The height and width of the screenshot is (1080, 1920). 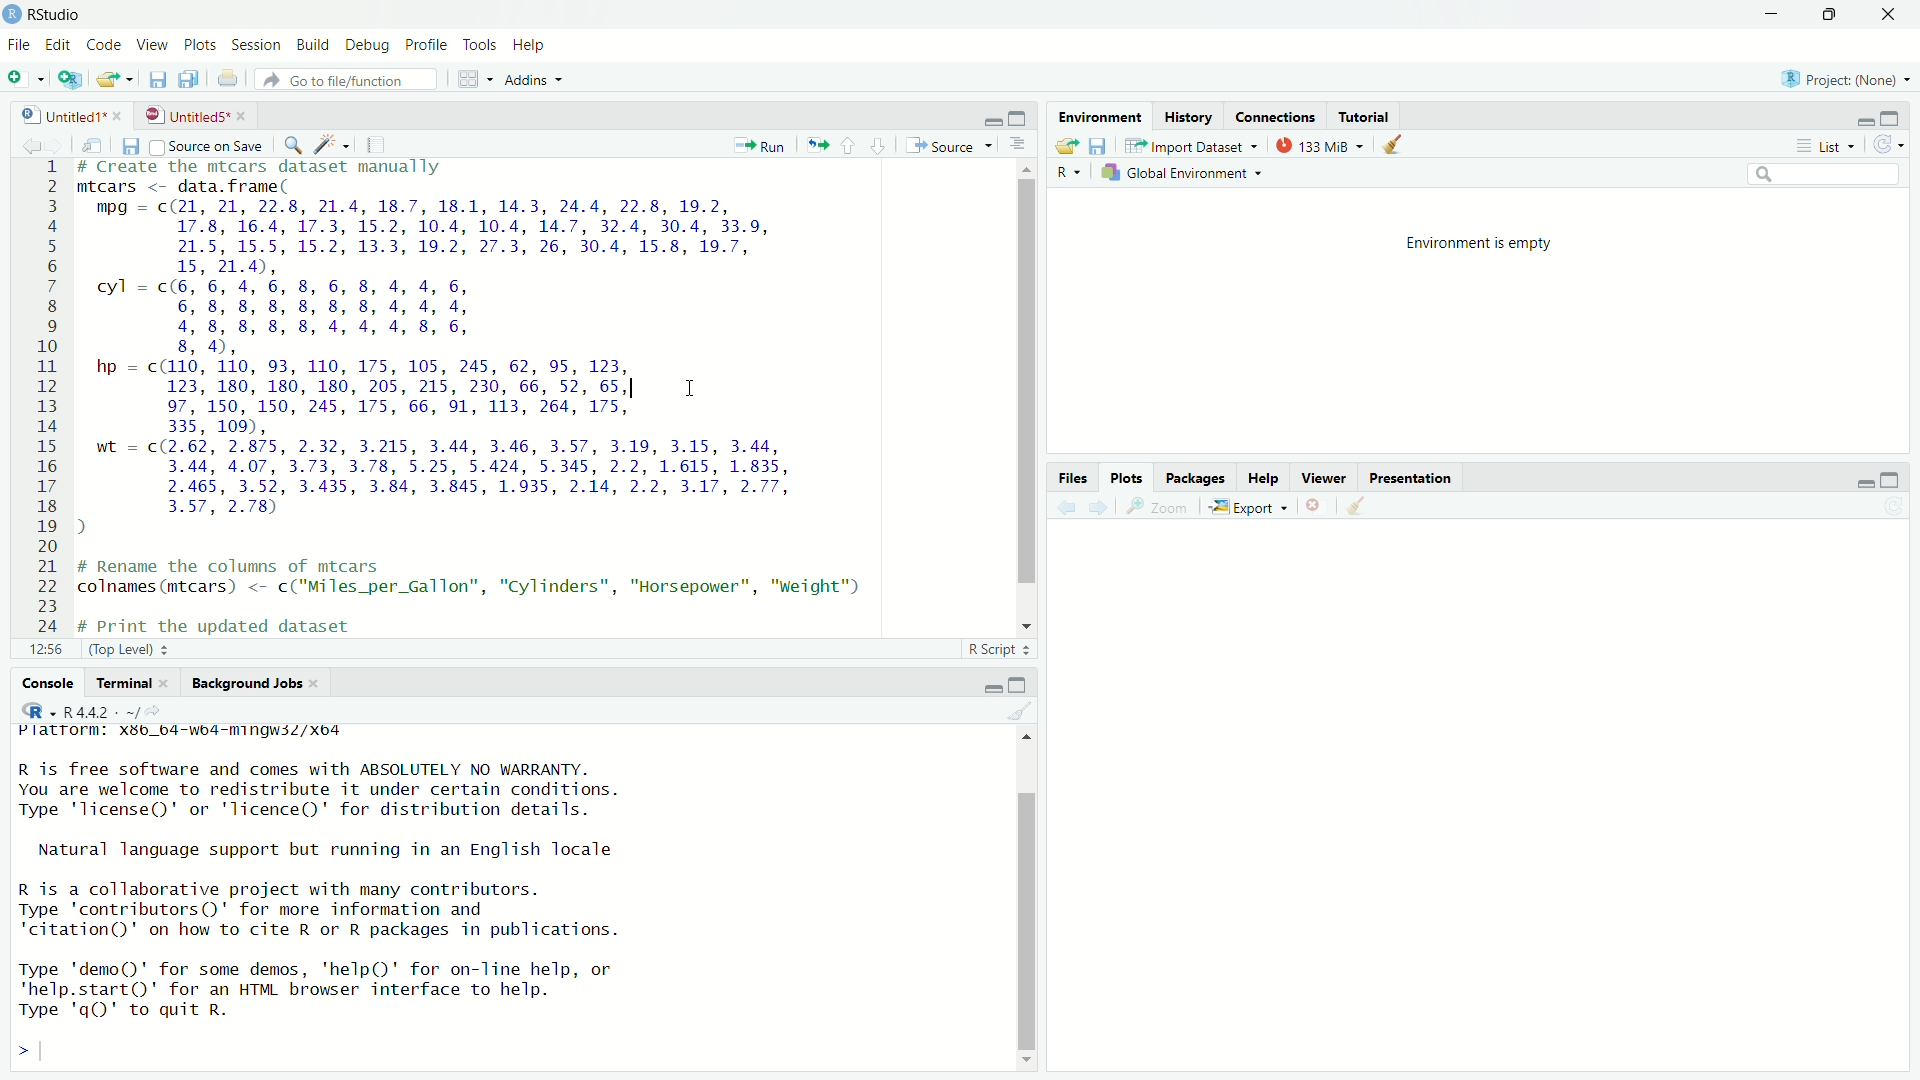 What do you see at coordinates (531, 47) in the screenshot?
I see `Help` at bounding box center [531, 47].